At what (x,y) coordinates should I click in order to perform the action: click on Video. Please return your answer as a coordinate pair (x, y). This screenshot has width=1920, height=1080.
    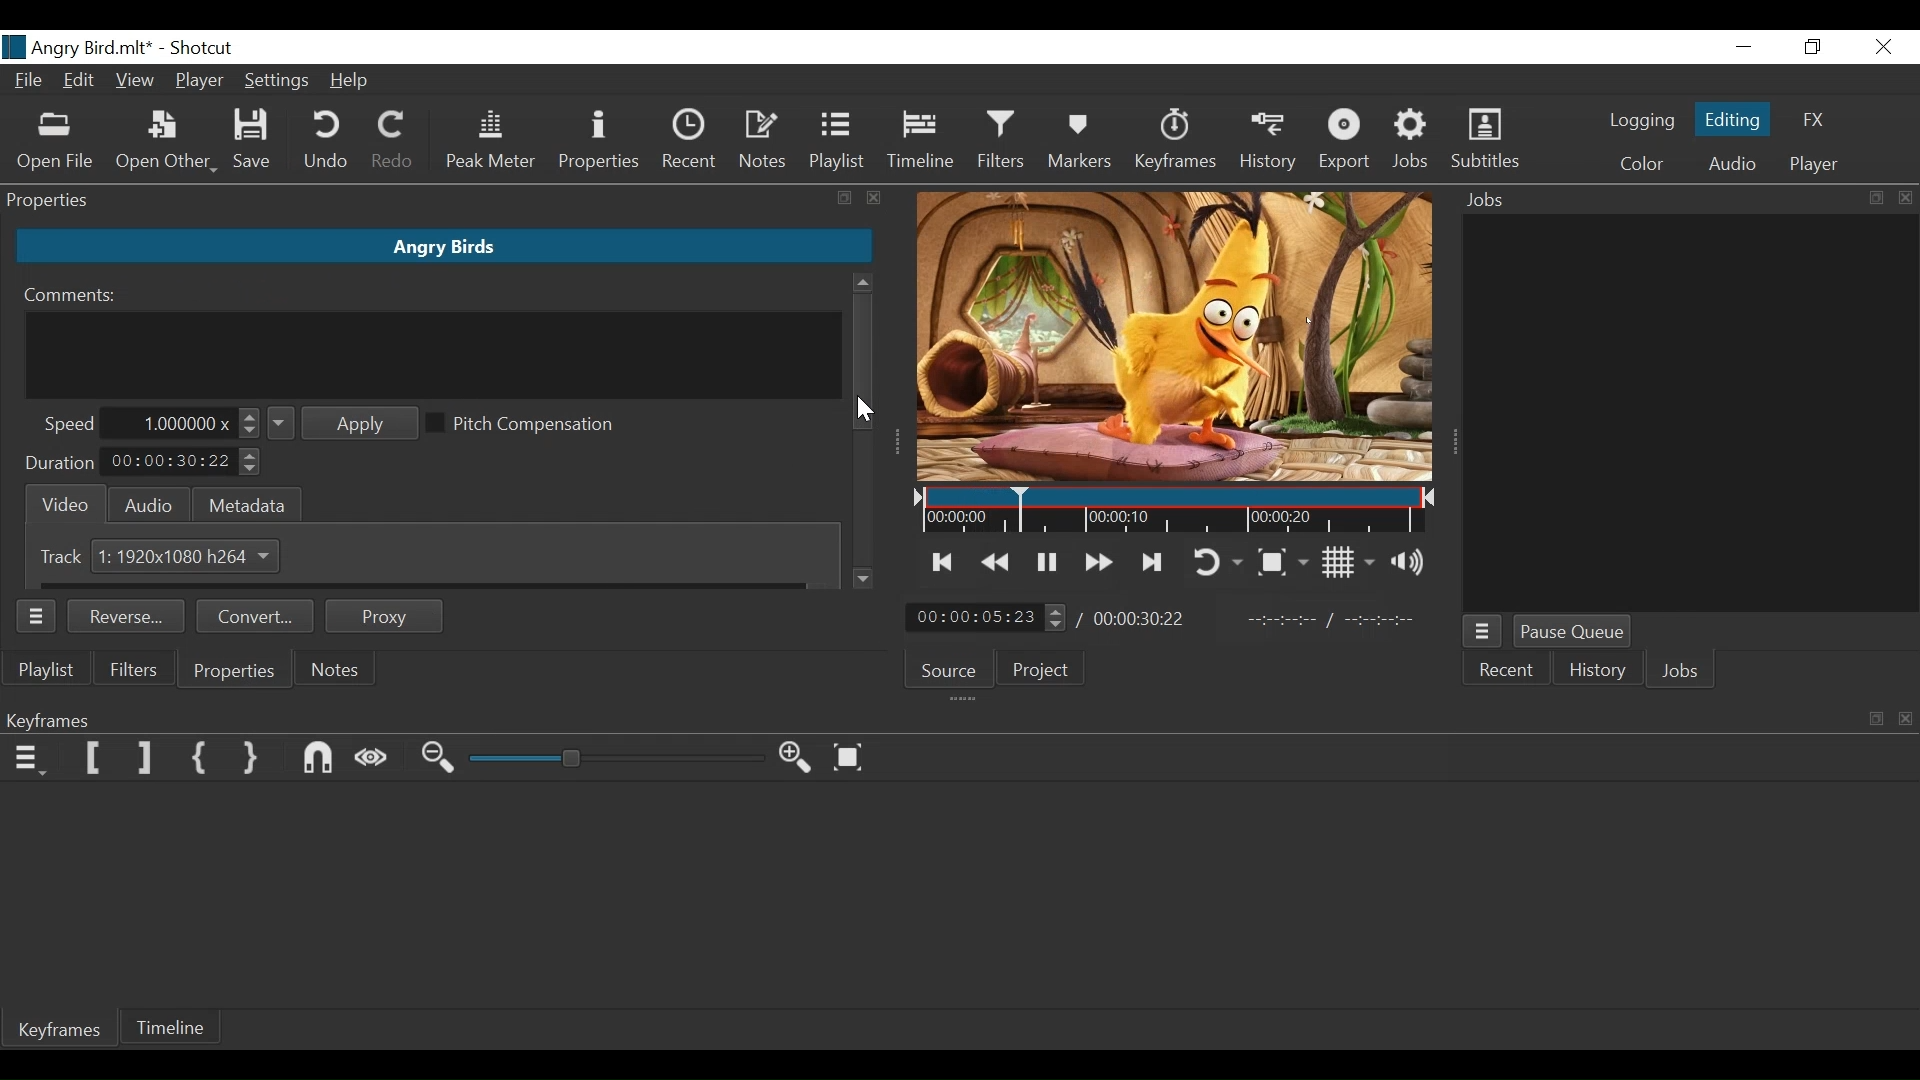
    Looking at the image, I should click on (62, 498).